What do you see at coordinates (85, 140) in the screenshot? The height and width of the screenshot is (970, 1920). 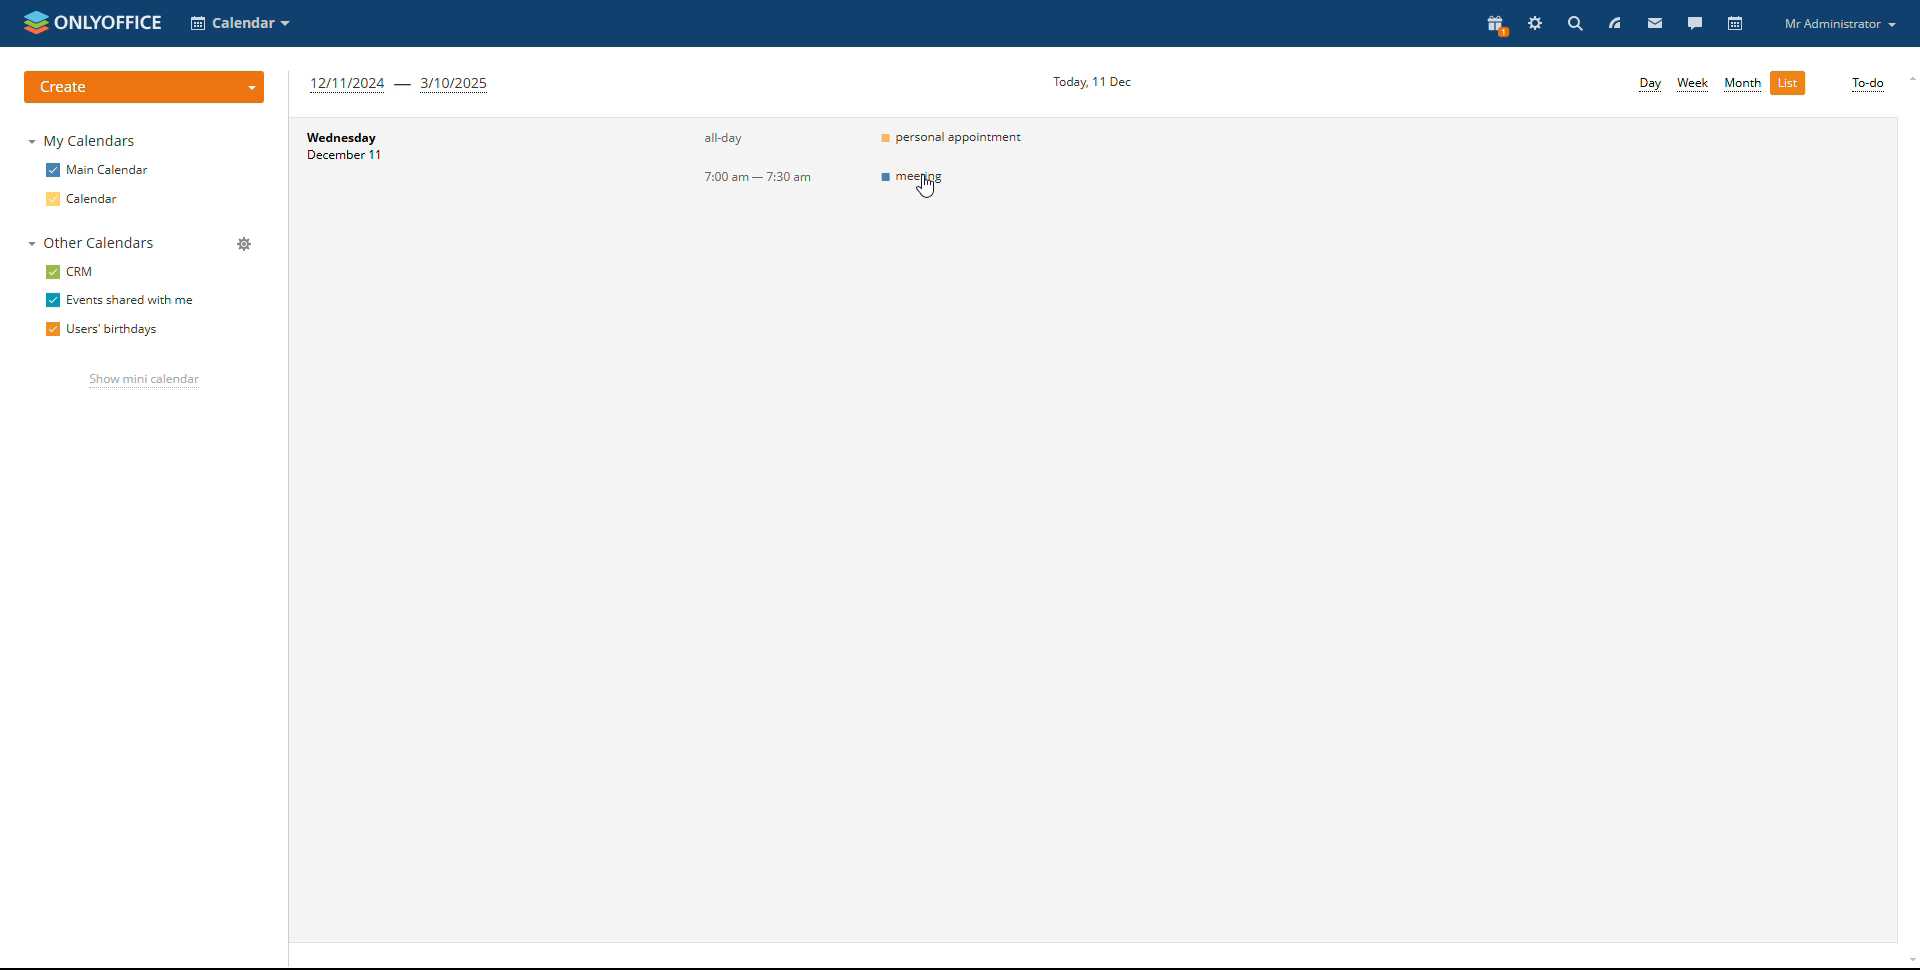 I see `my calendars` at bounding box center [85, 140].